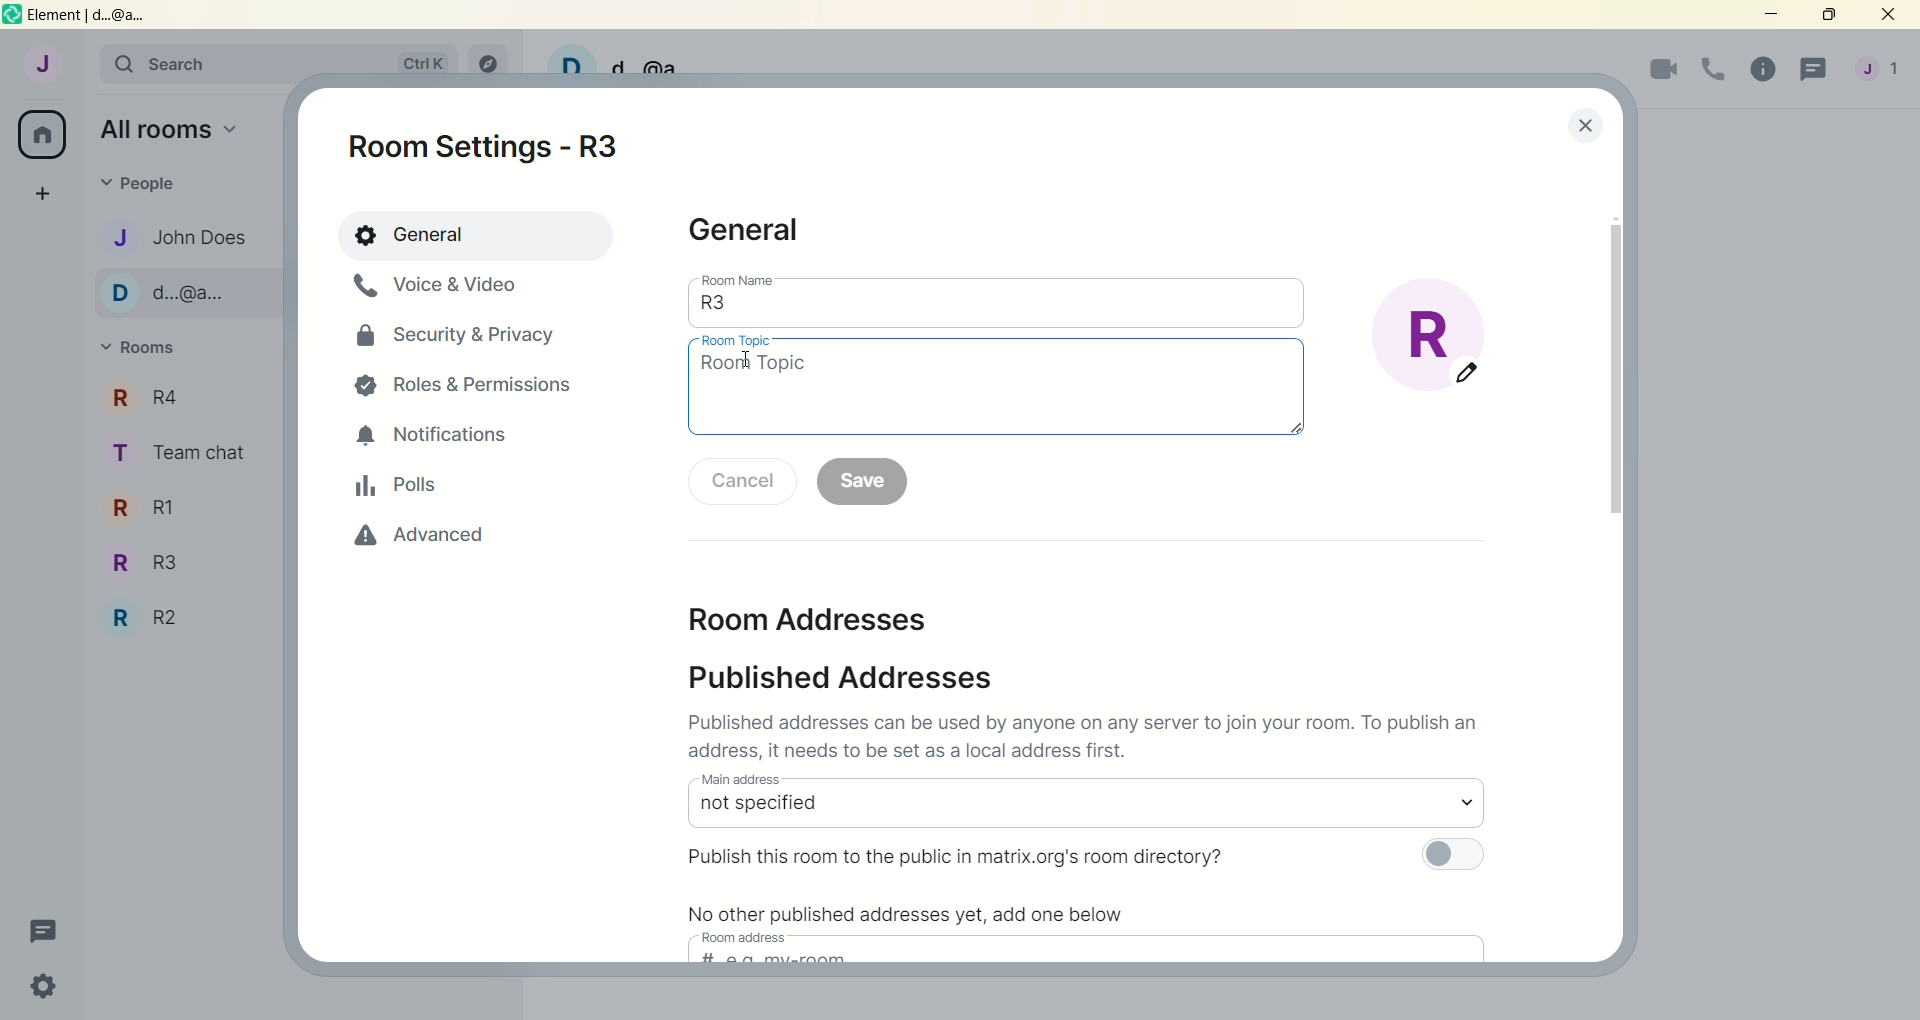 This screenshot has width=1920, height=1020. Describe the element at coordinates (1591, 121) in the screenshot. I see `lose` at that location.